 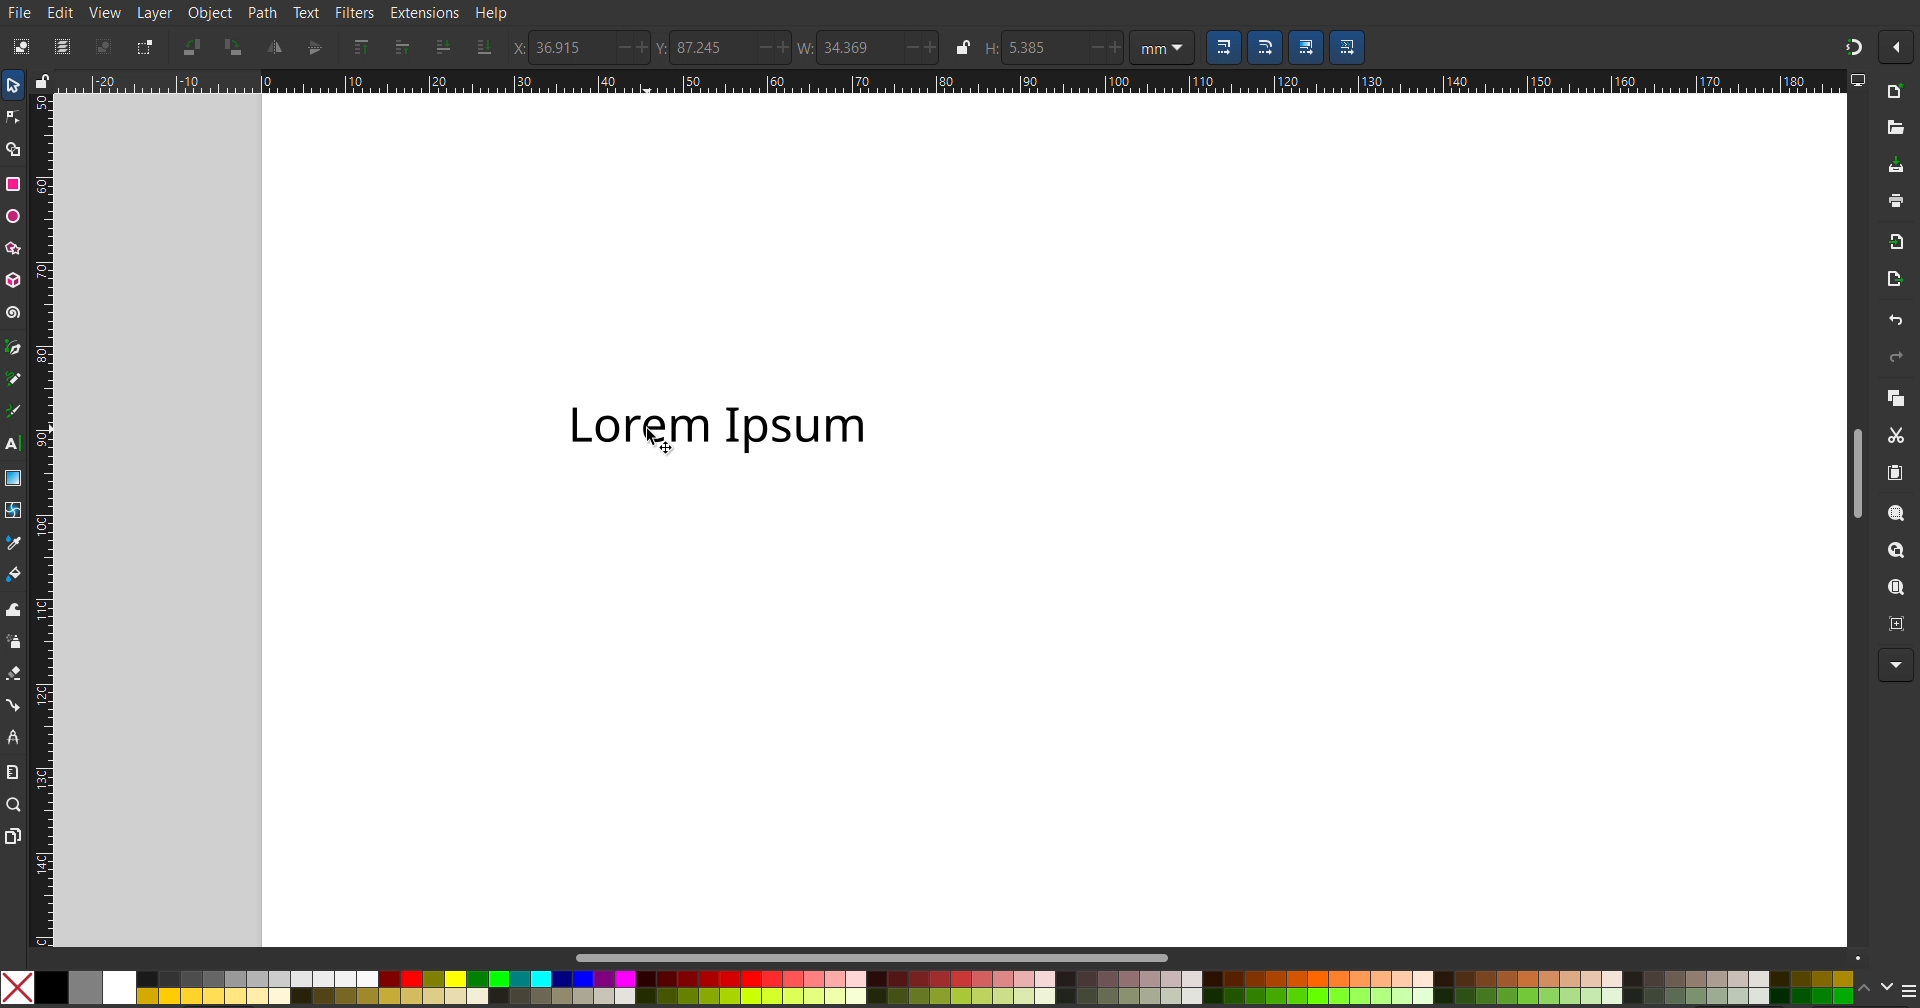 I want to click on Rotate CW, so click(x=238, y=49).